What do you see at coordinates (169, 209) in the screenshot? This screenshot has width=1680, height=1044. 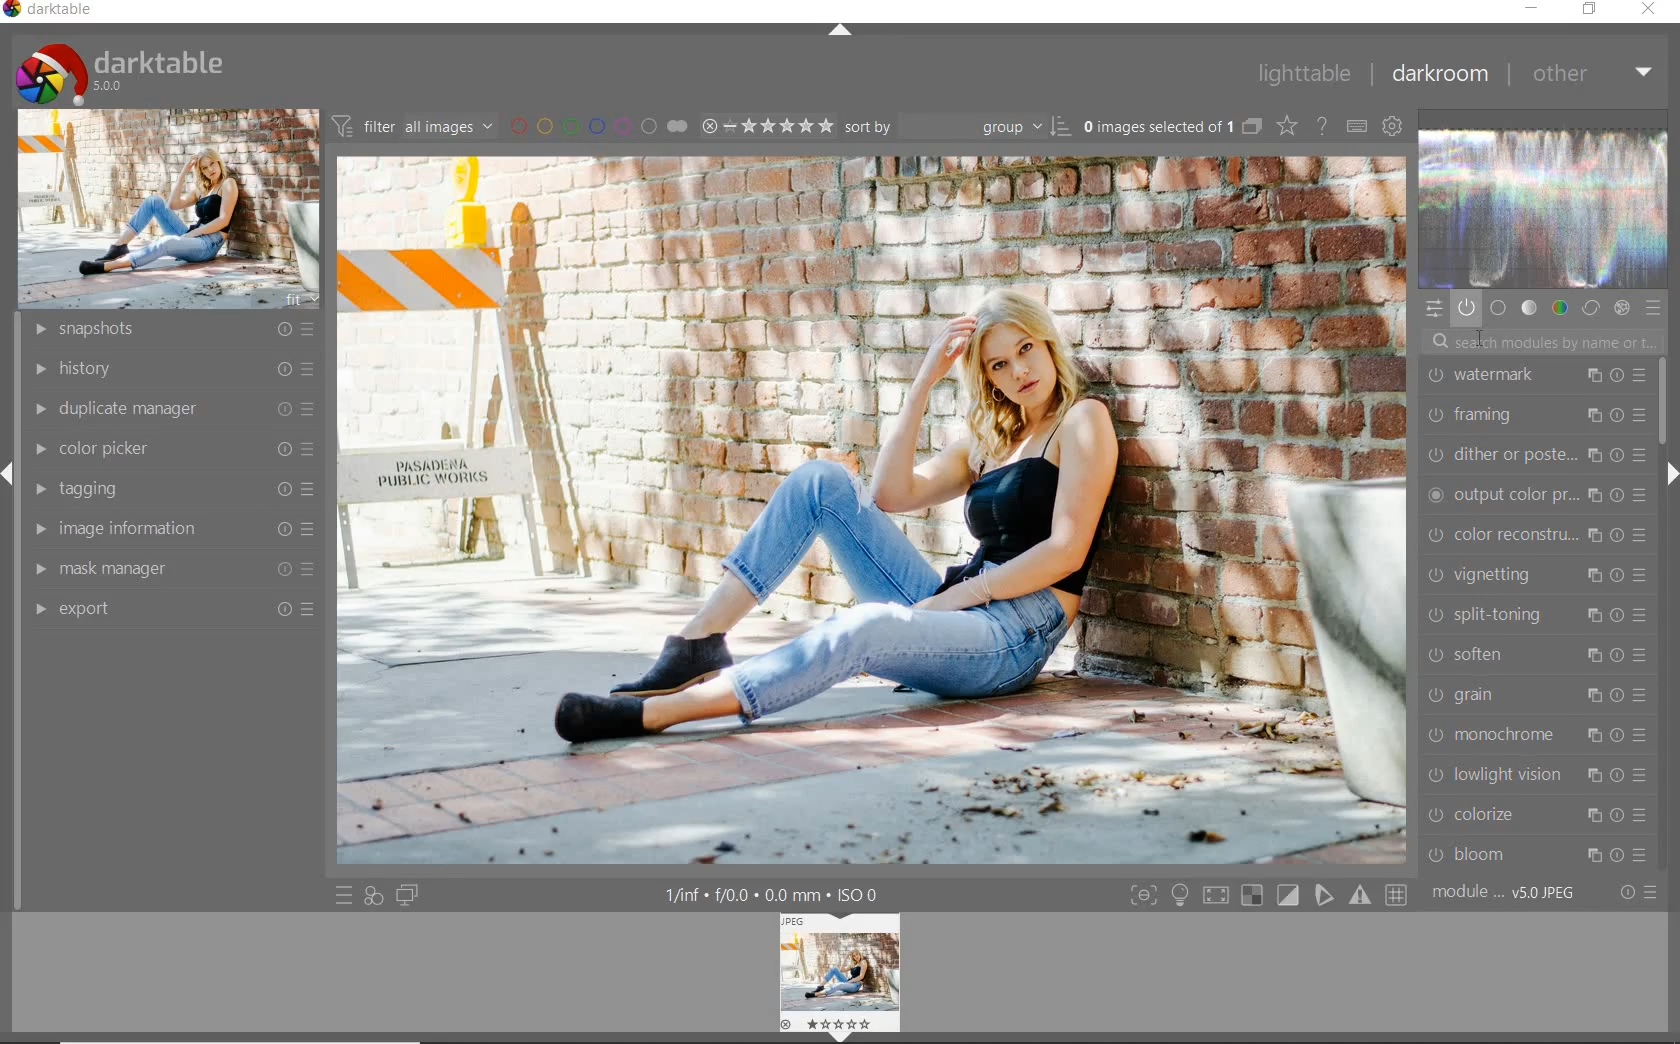 I see `image` at bounding box center [169, 209].